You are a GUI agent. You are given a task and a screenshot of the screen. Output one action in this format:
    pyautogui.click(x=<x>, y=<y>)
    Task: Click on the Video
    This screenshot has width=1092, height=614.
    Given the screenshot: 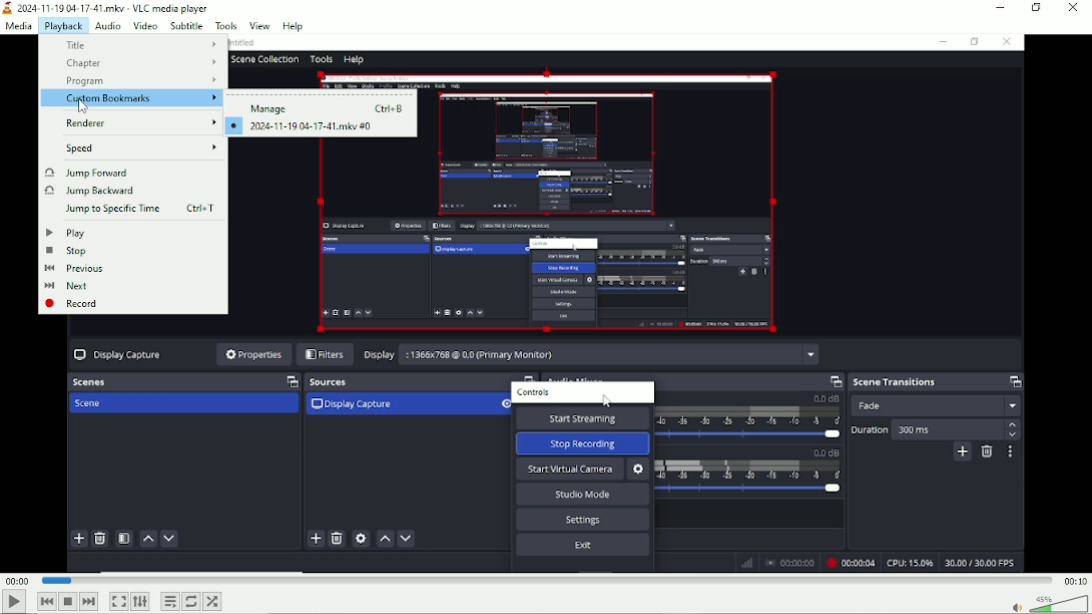 What is the action you would take?
    pyautogui.click(x=146, y=25)
    